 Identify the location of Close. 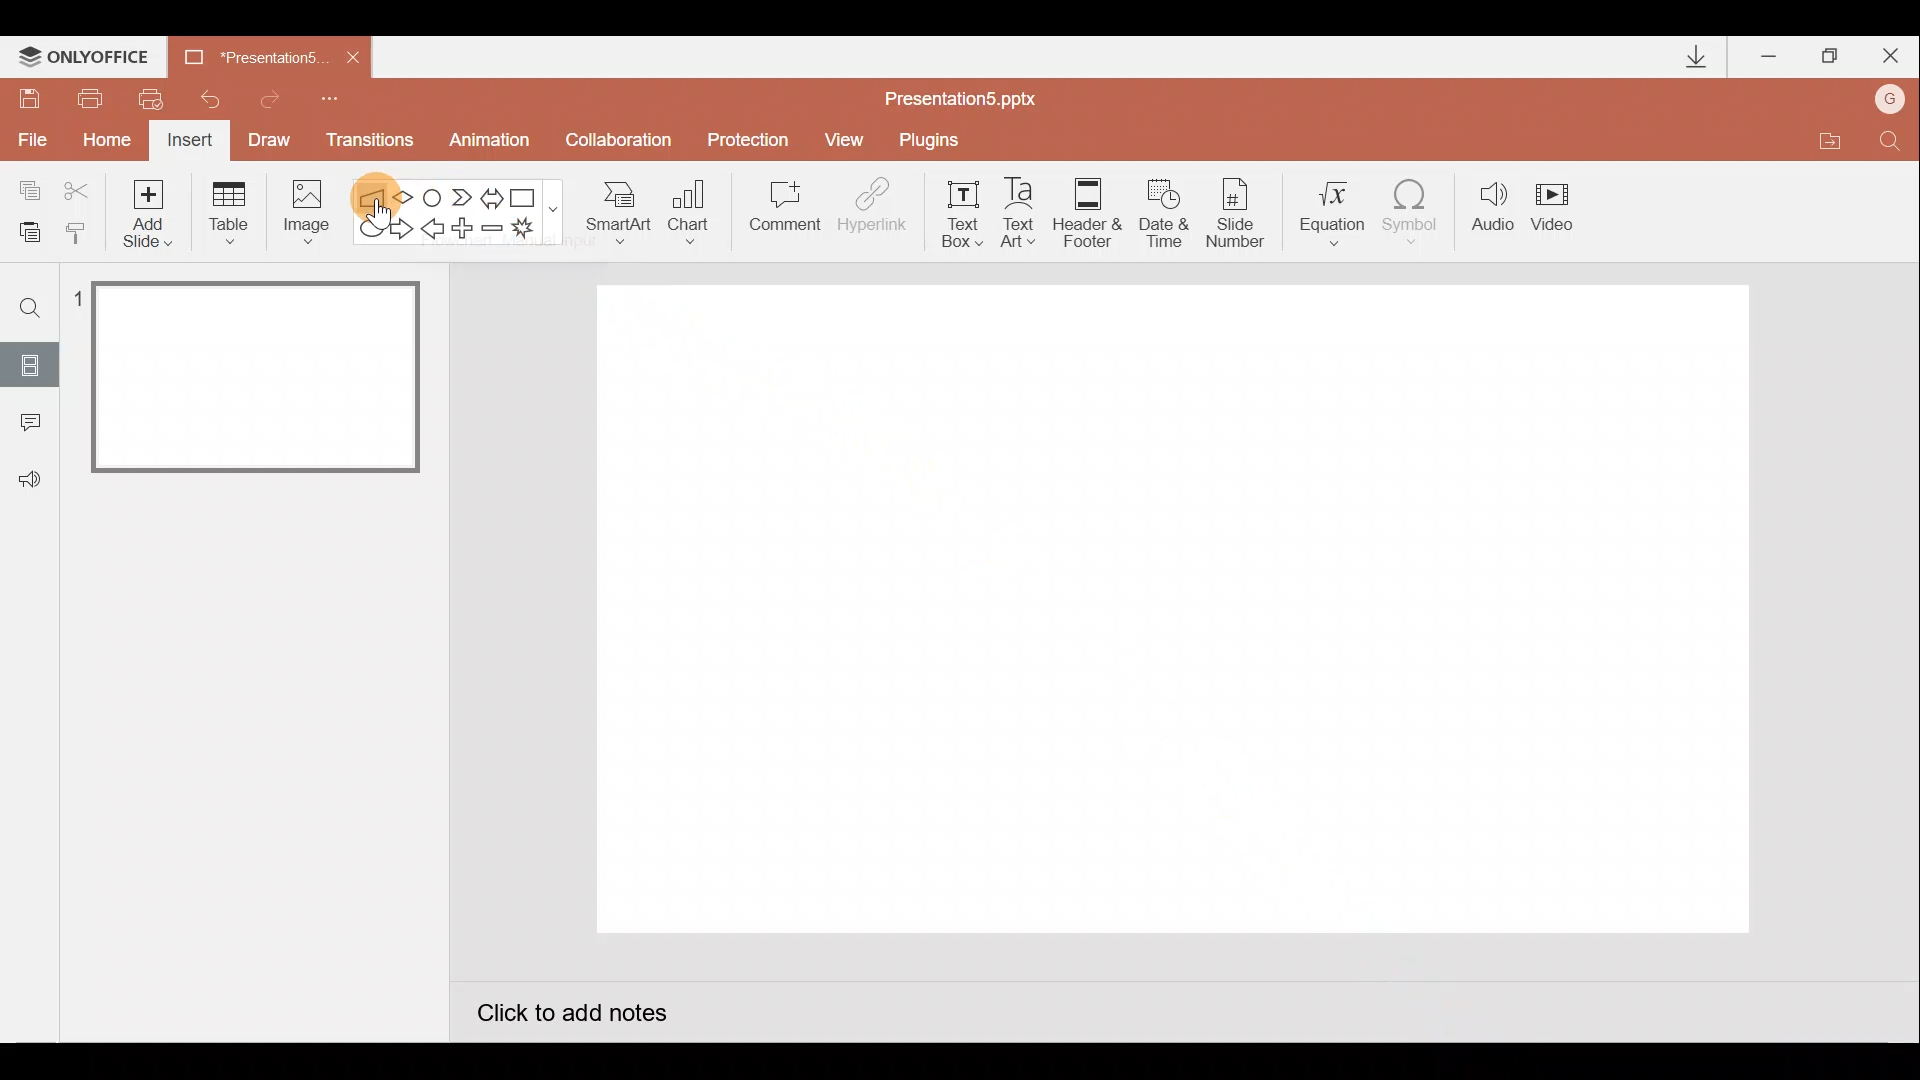
(1891, 60).